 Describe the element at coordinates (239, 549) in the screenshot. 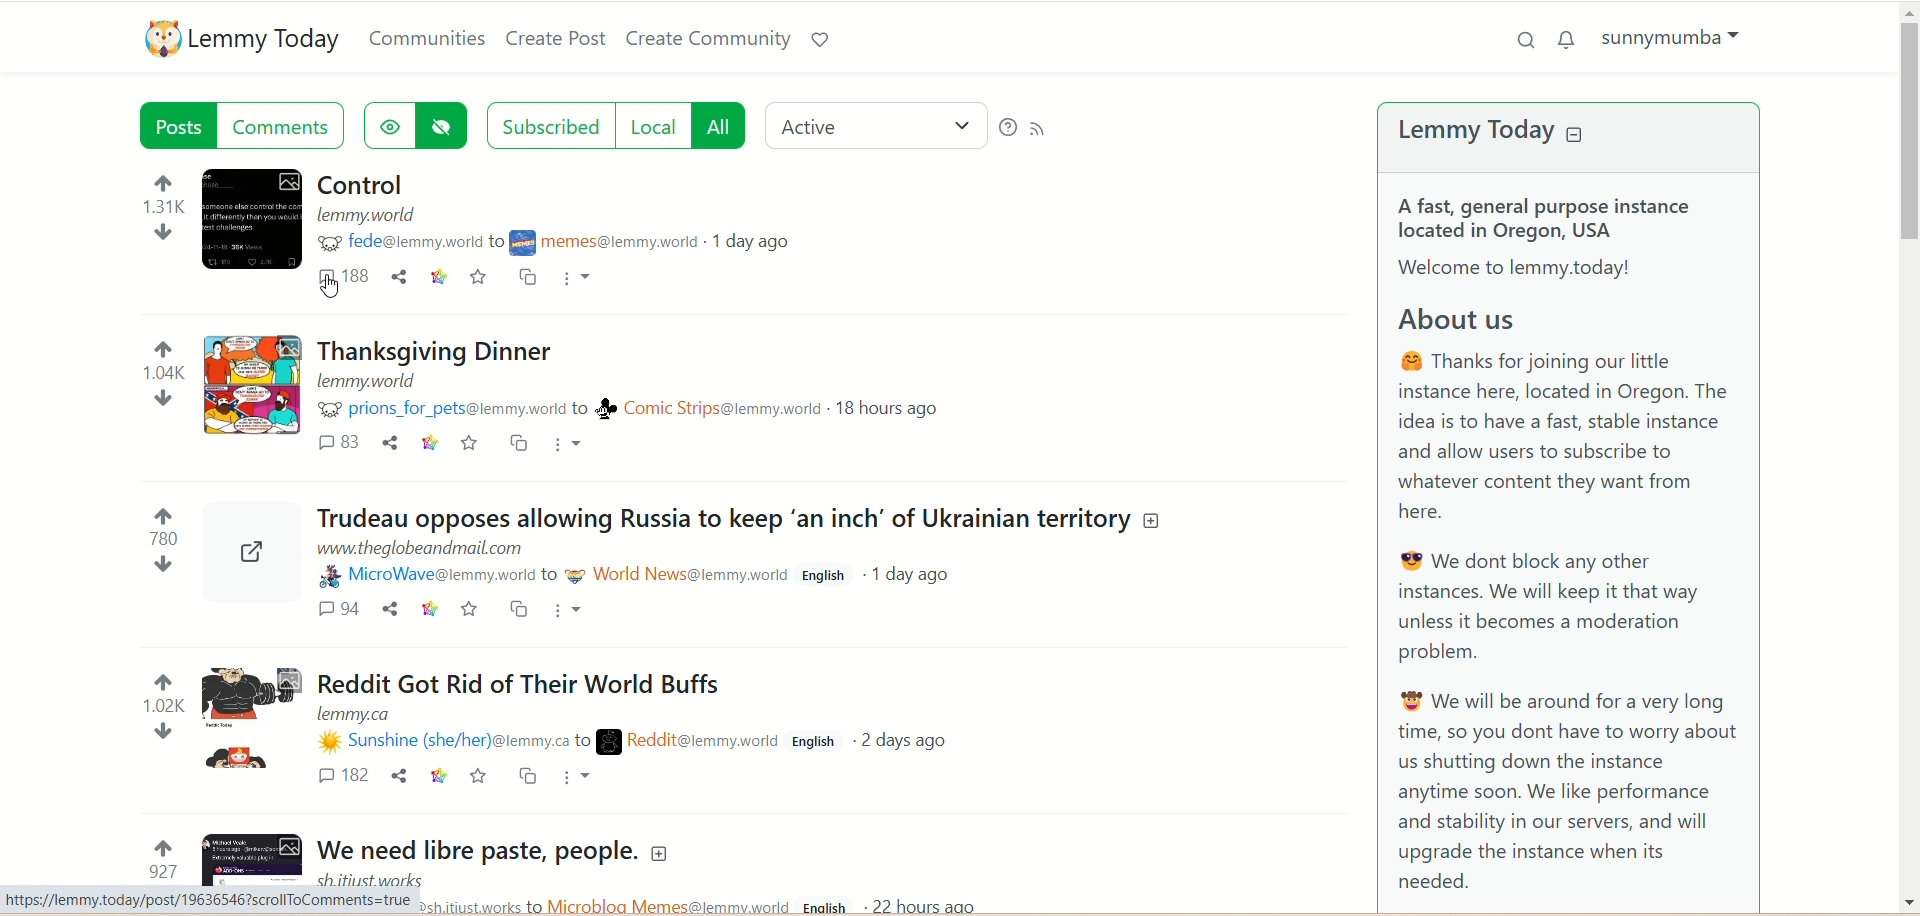

I see `Expand the post with the image details` at that location.